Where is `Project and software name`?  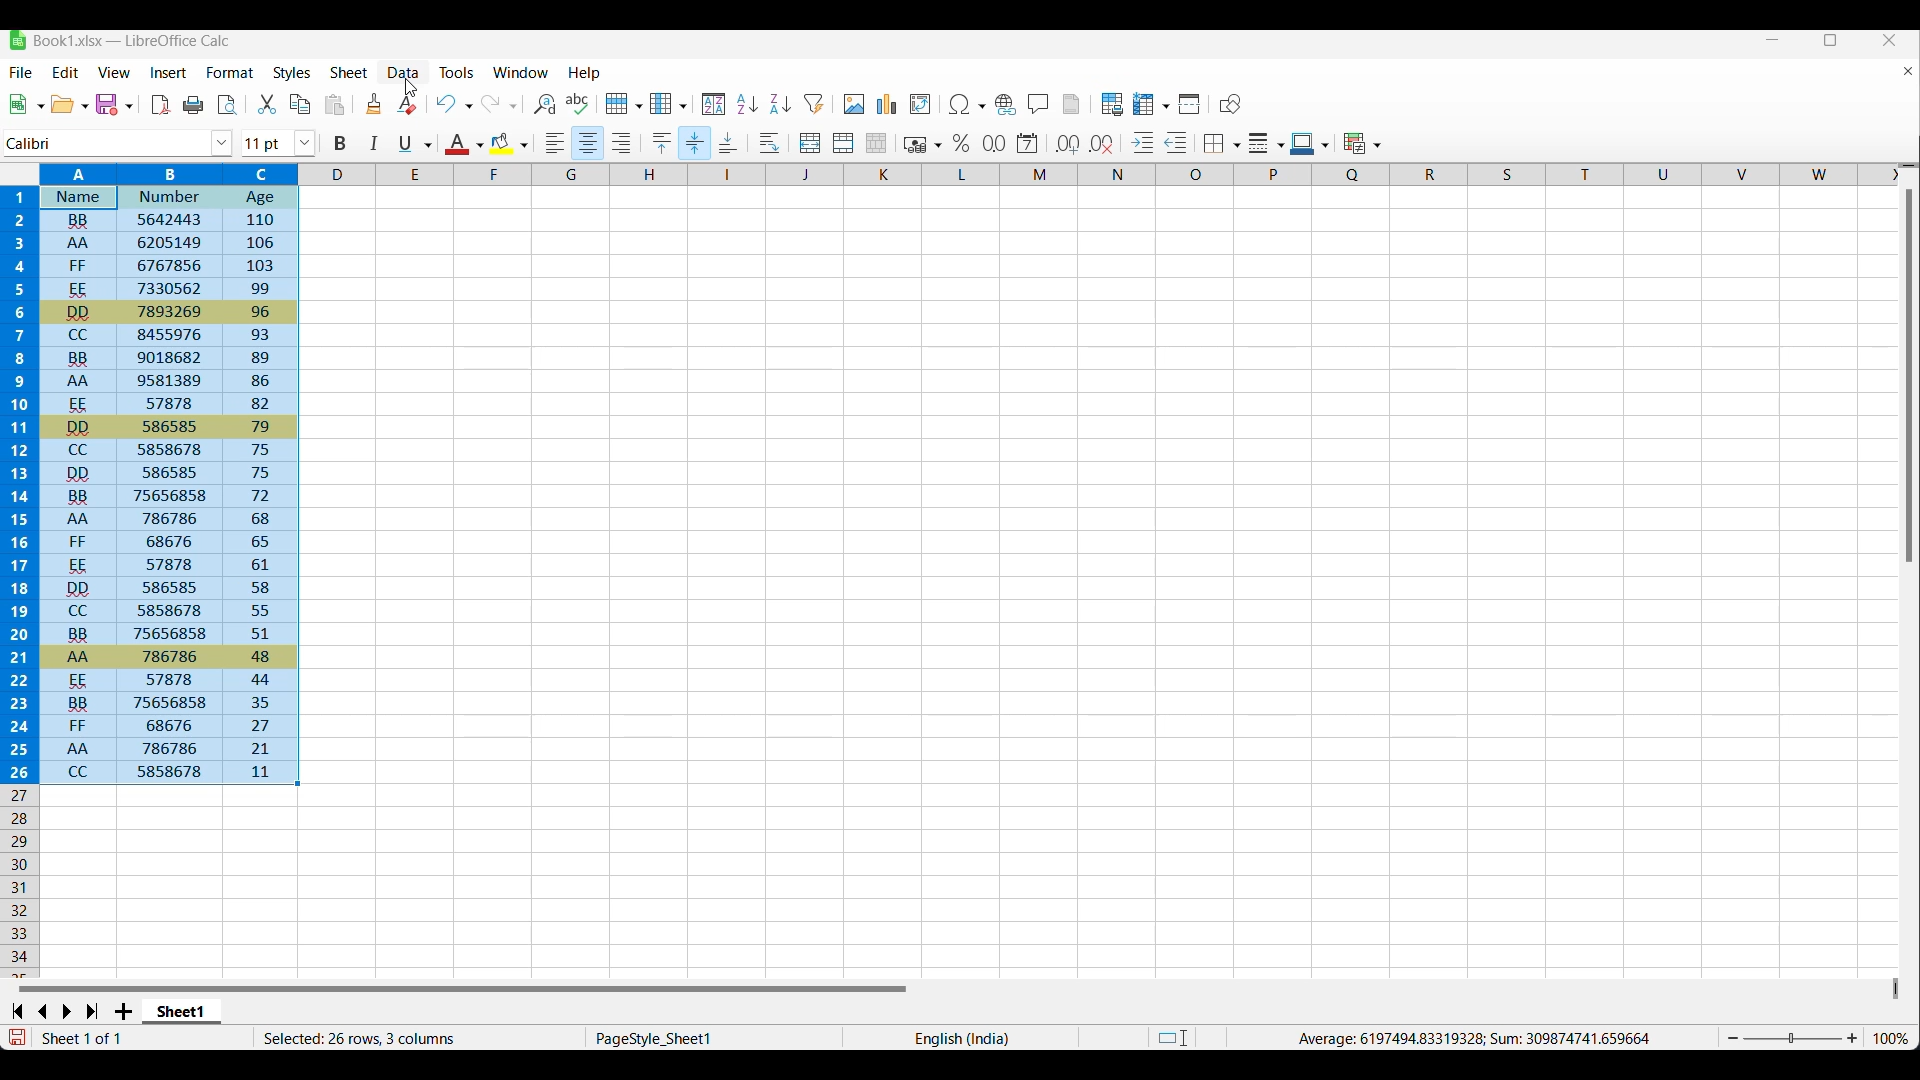
Project and software name is located at coordinates (132, 41).